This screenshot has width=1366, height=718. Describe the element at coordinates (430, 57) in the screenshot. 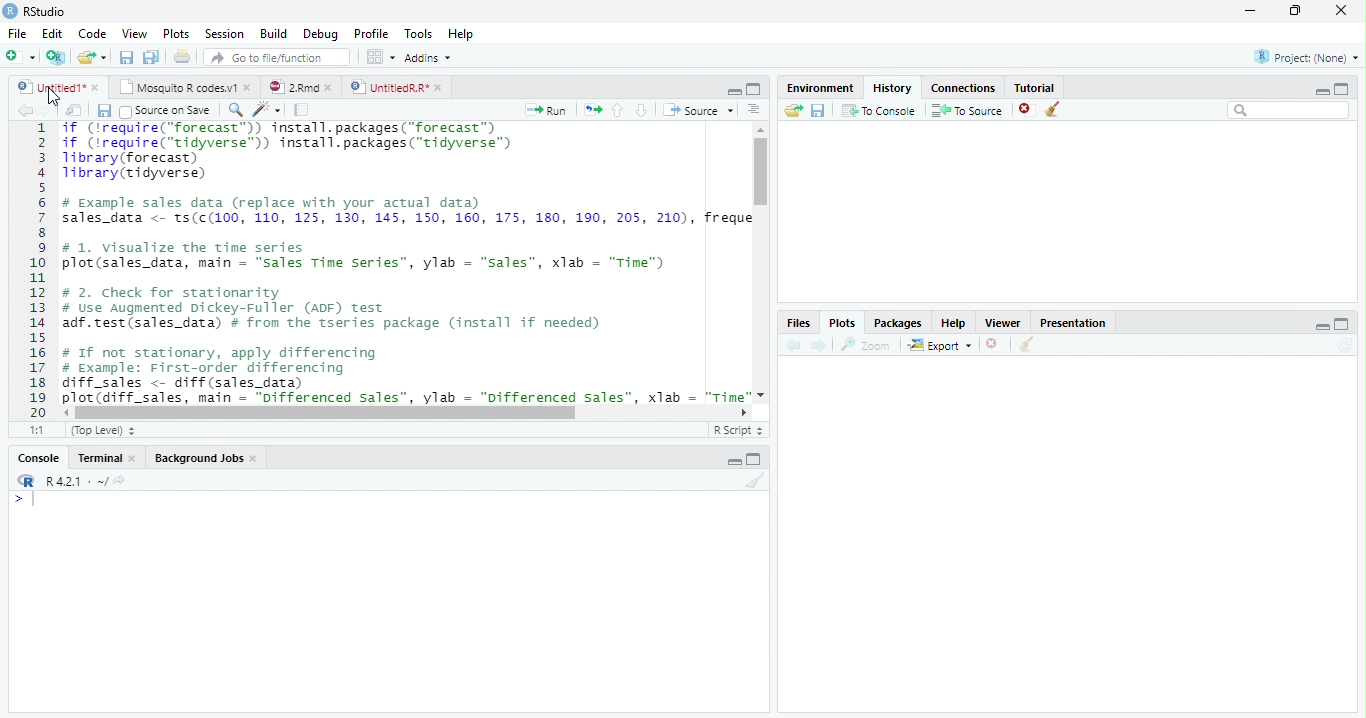

I see `Addins` at that location.